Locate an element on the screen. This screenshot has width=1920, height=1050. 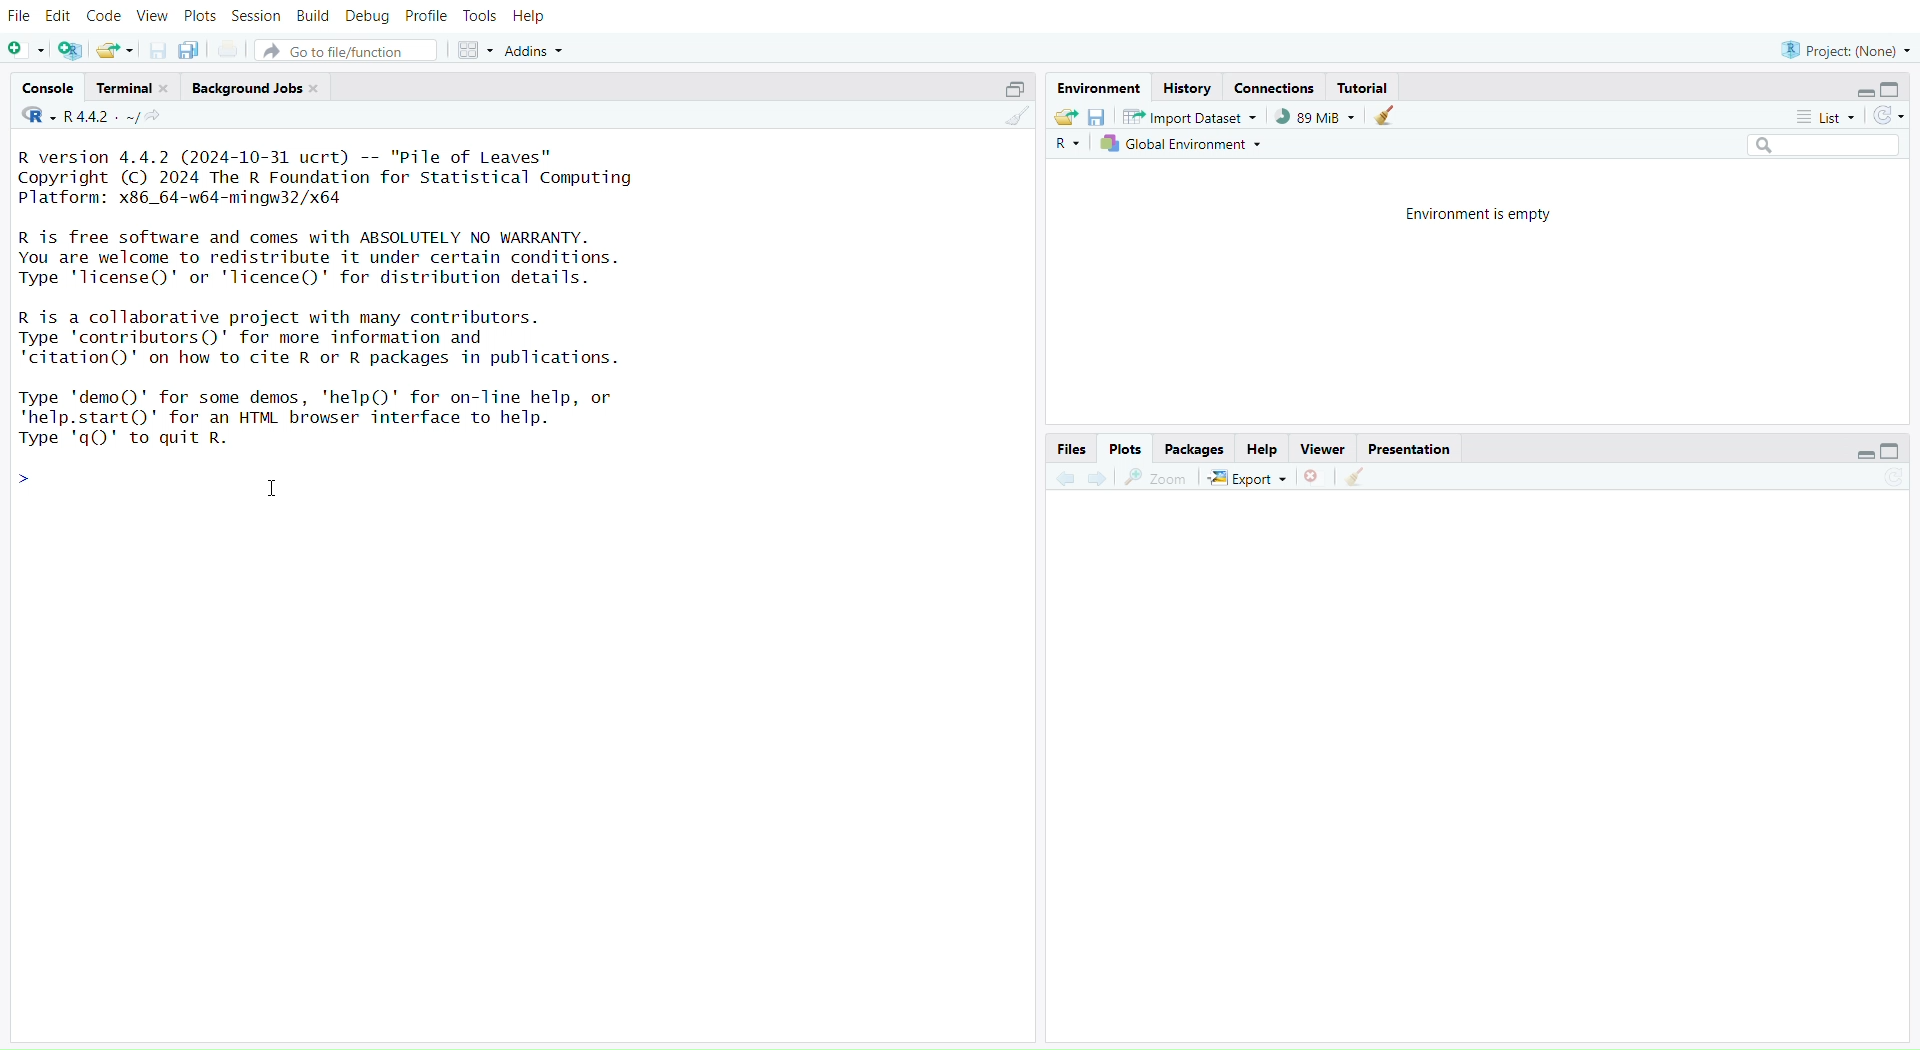
Build is located at coordinates (316, 16).